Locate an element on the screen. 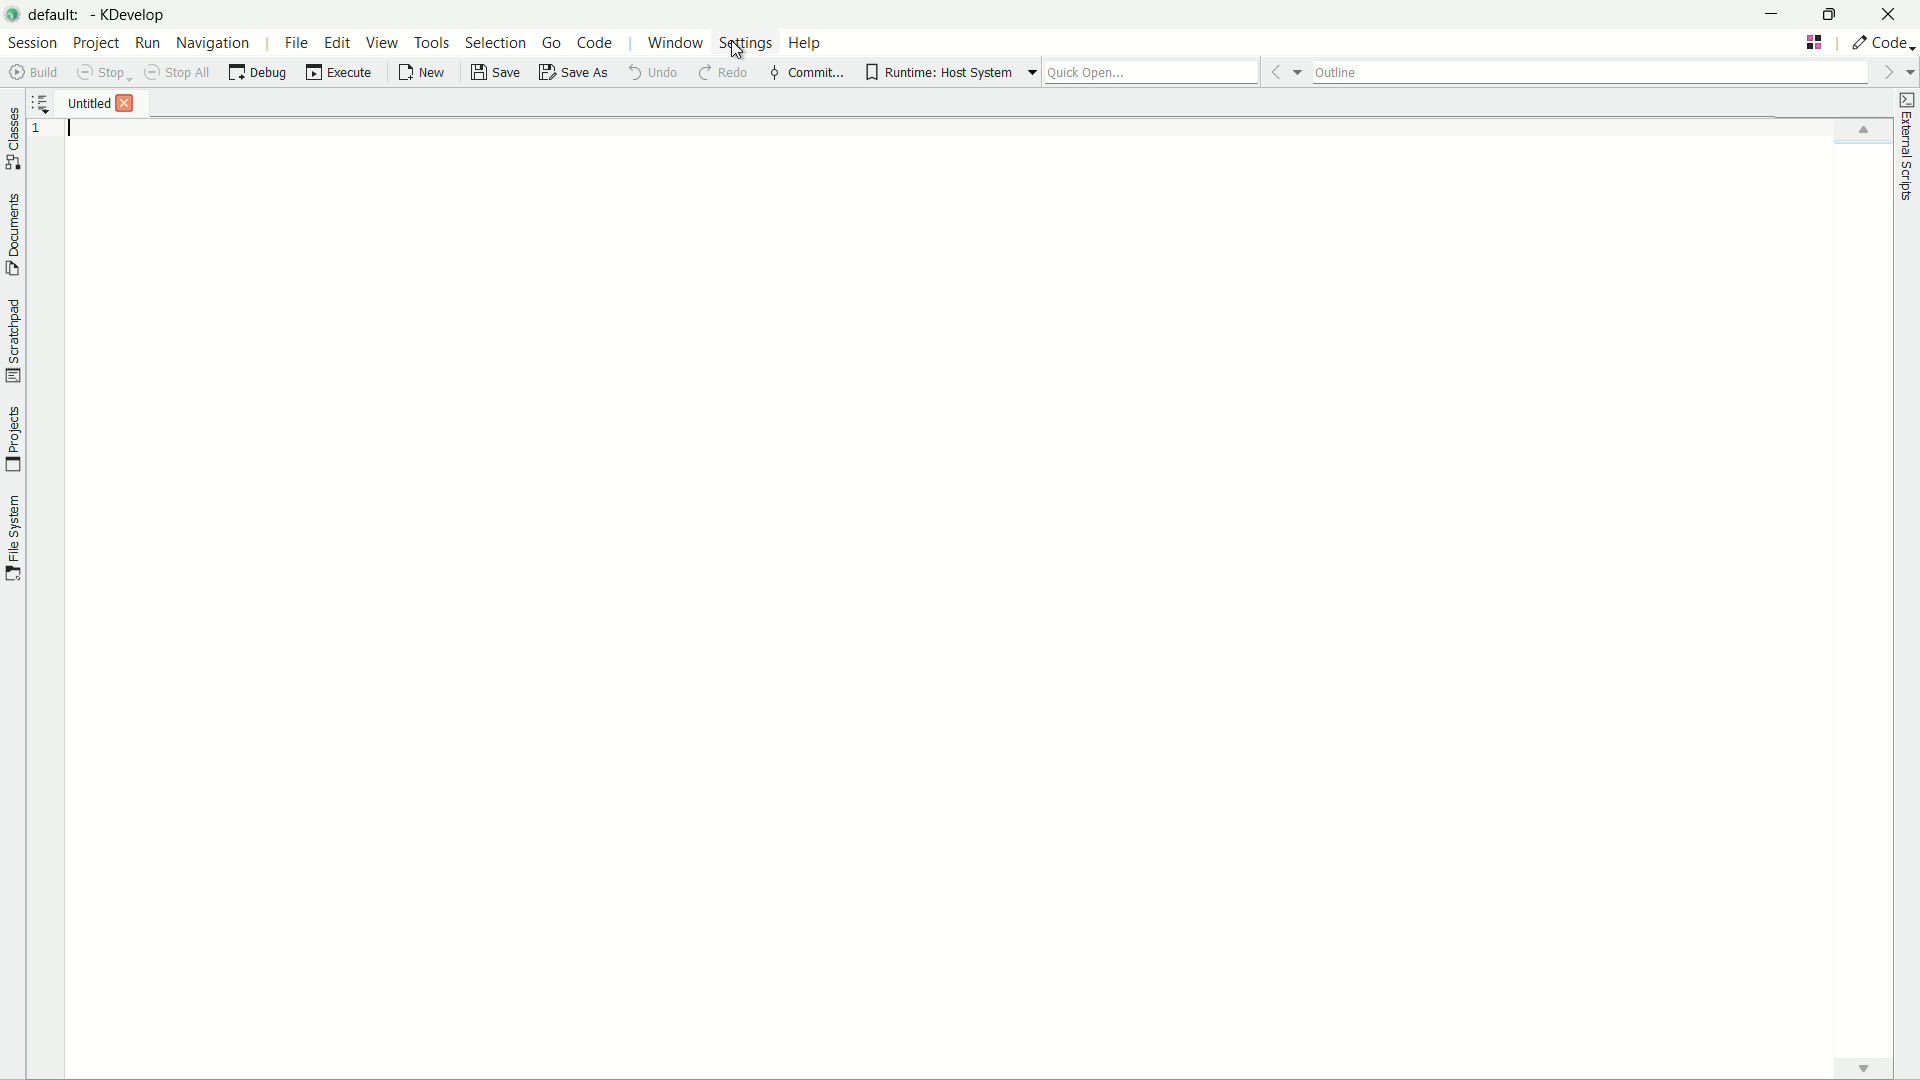 This screenshot has width=1920, height=1080. toggle documents is located at coordinates (16, 237).